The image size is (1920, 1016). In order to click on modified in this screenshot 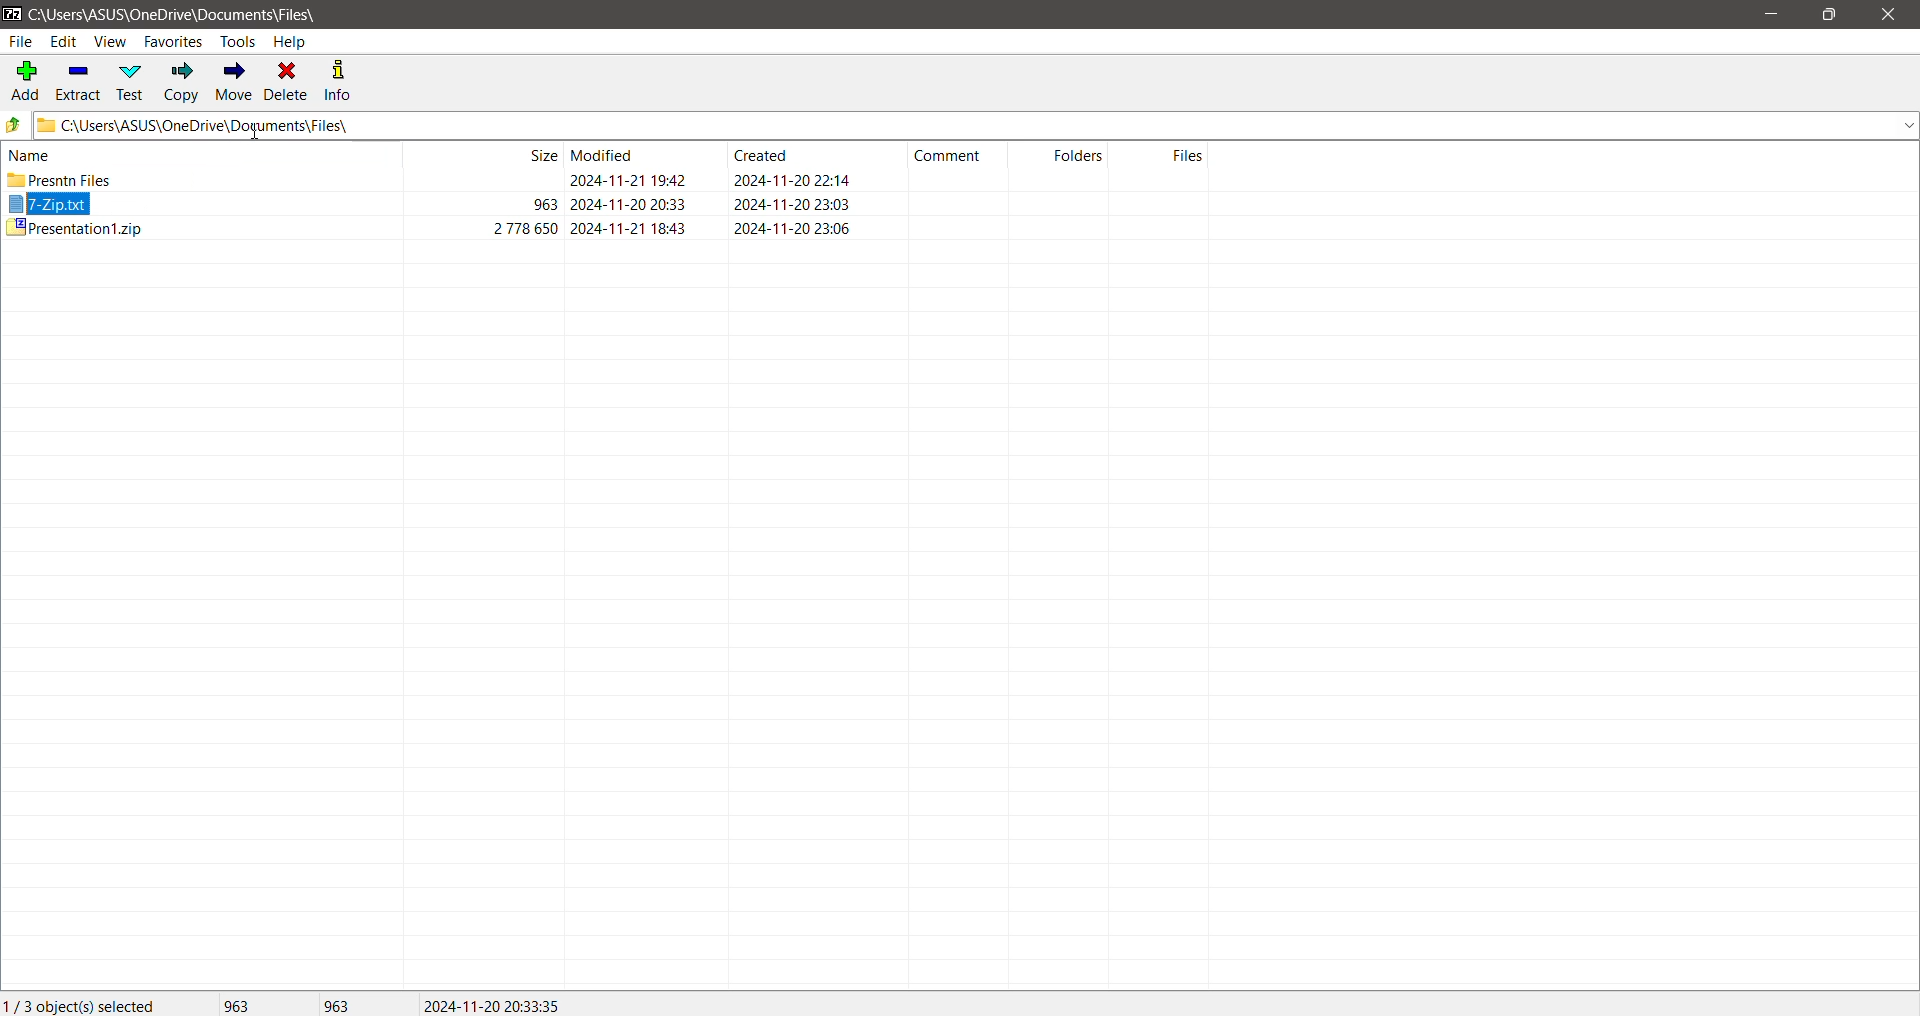, I will do `click(602, 155)`.